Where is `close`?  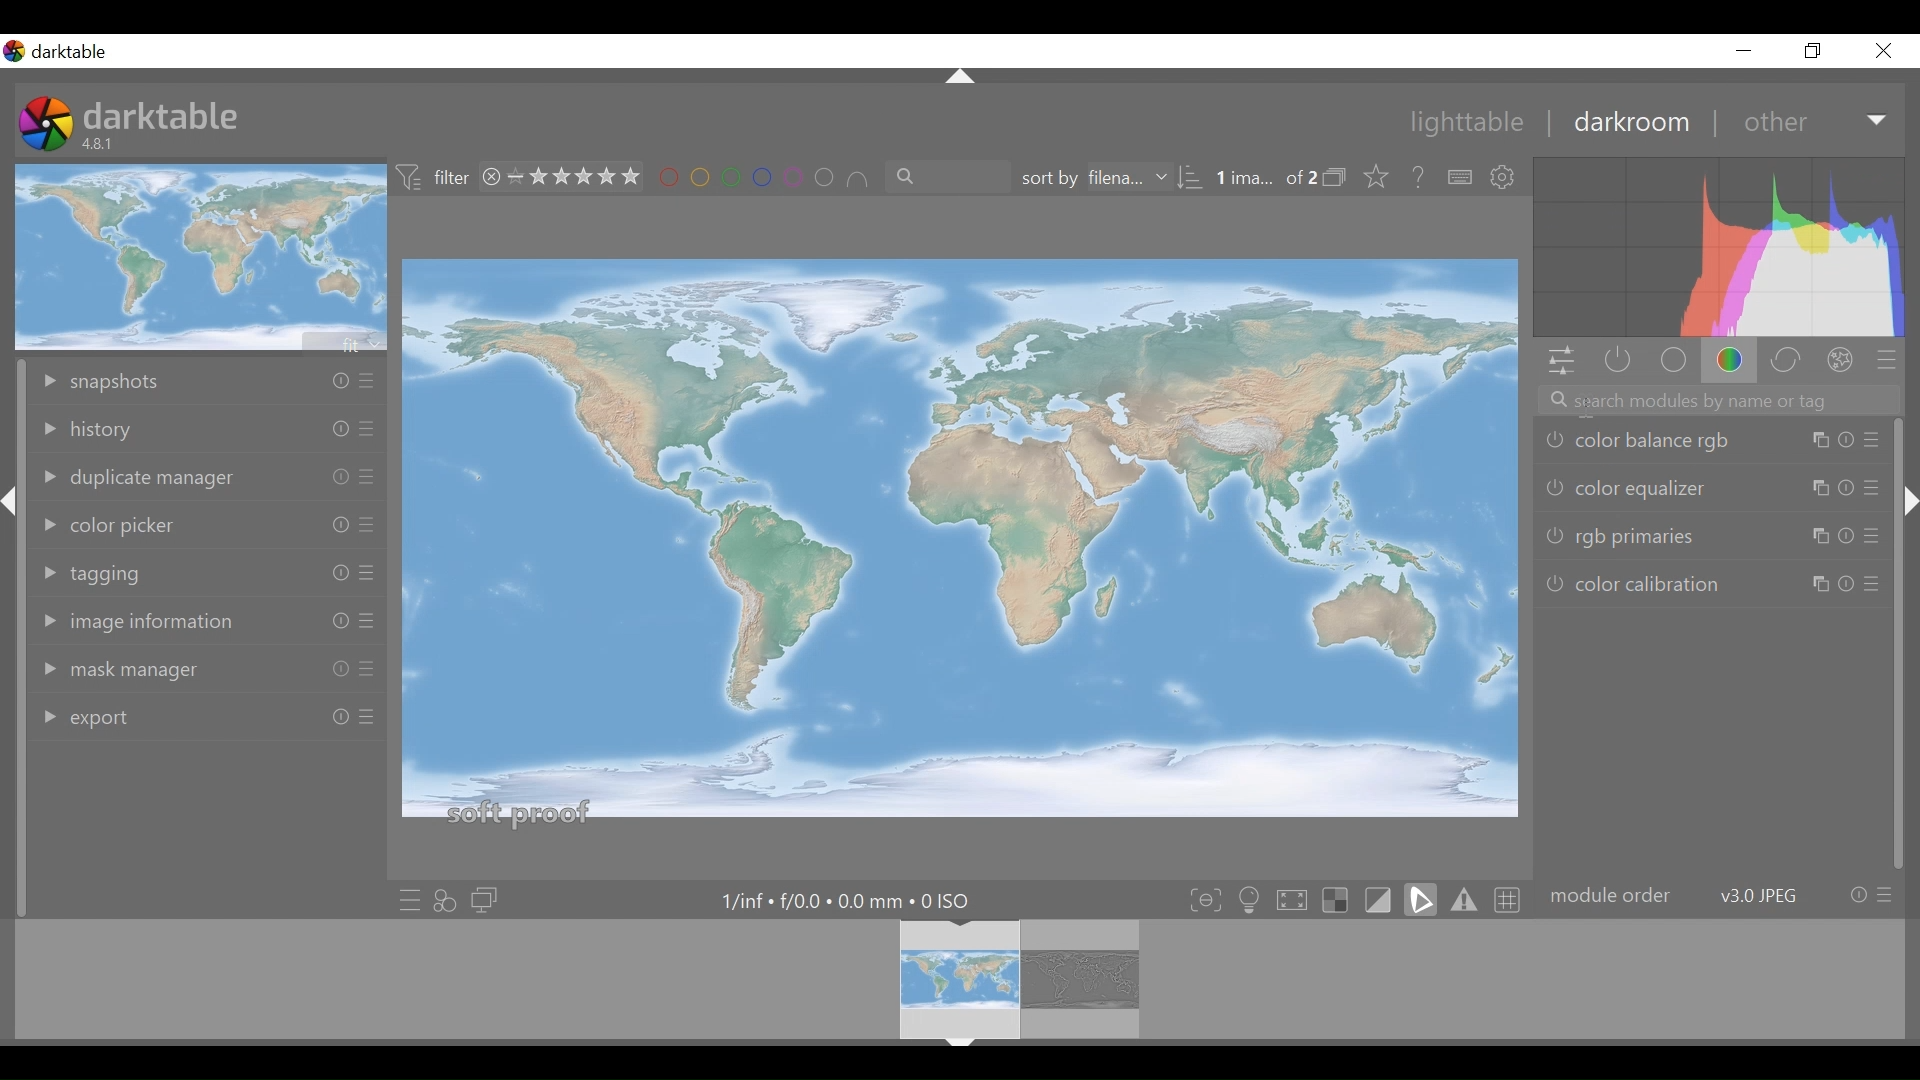
close is located at coordinates (489, 177).